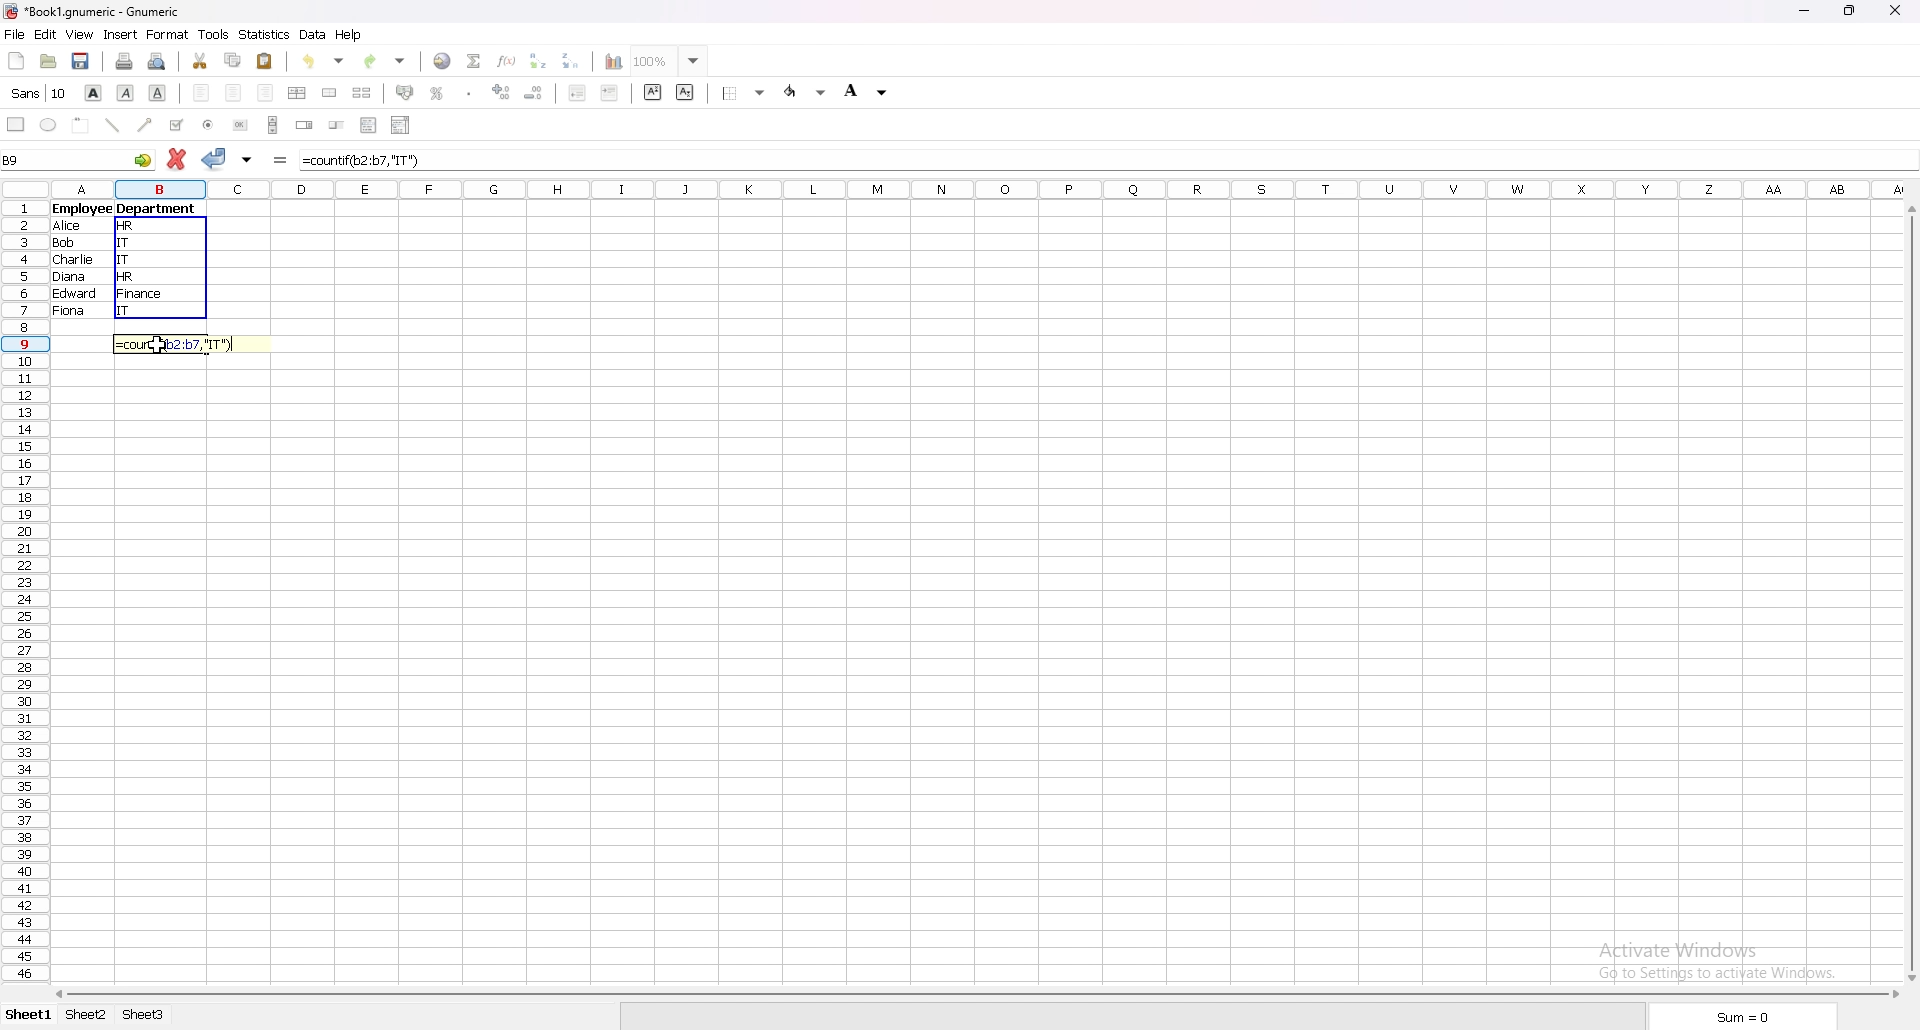  Describe the element at coordinates (506, 61) in the screenshot. I see `function` at that location.